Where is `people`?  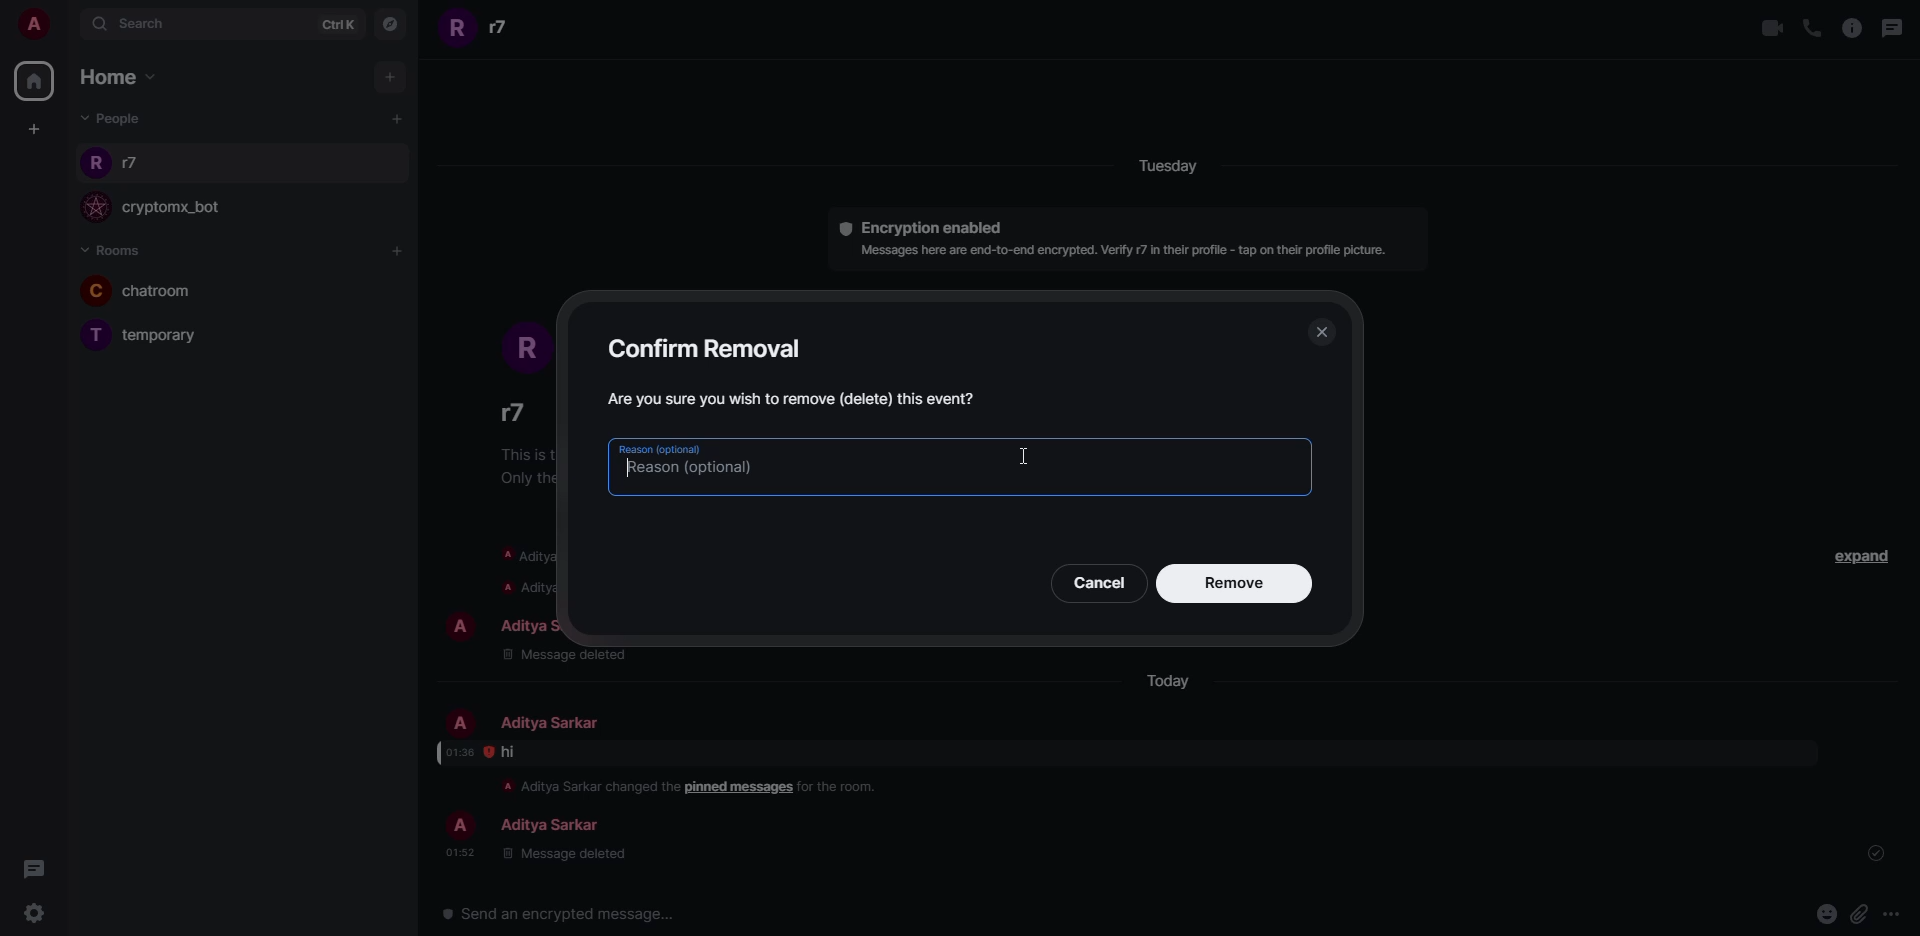 people is located at coordinates (515, 413).